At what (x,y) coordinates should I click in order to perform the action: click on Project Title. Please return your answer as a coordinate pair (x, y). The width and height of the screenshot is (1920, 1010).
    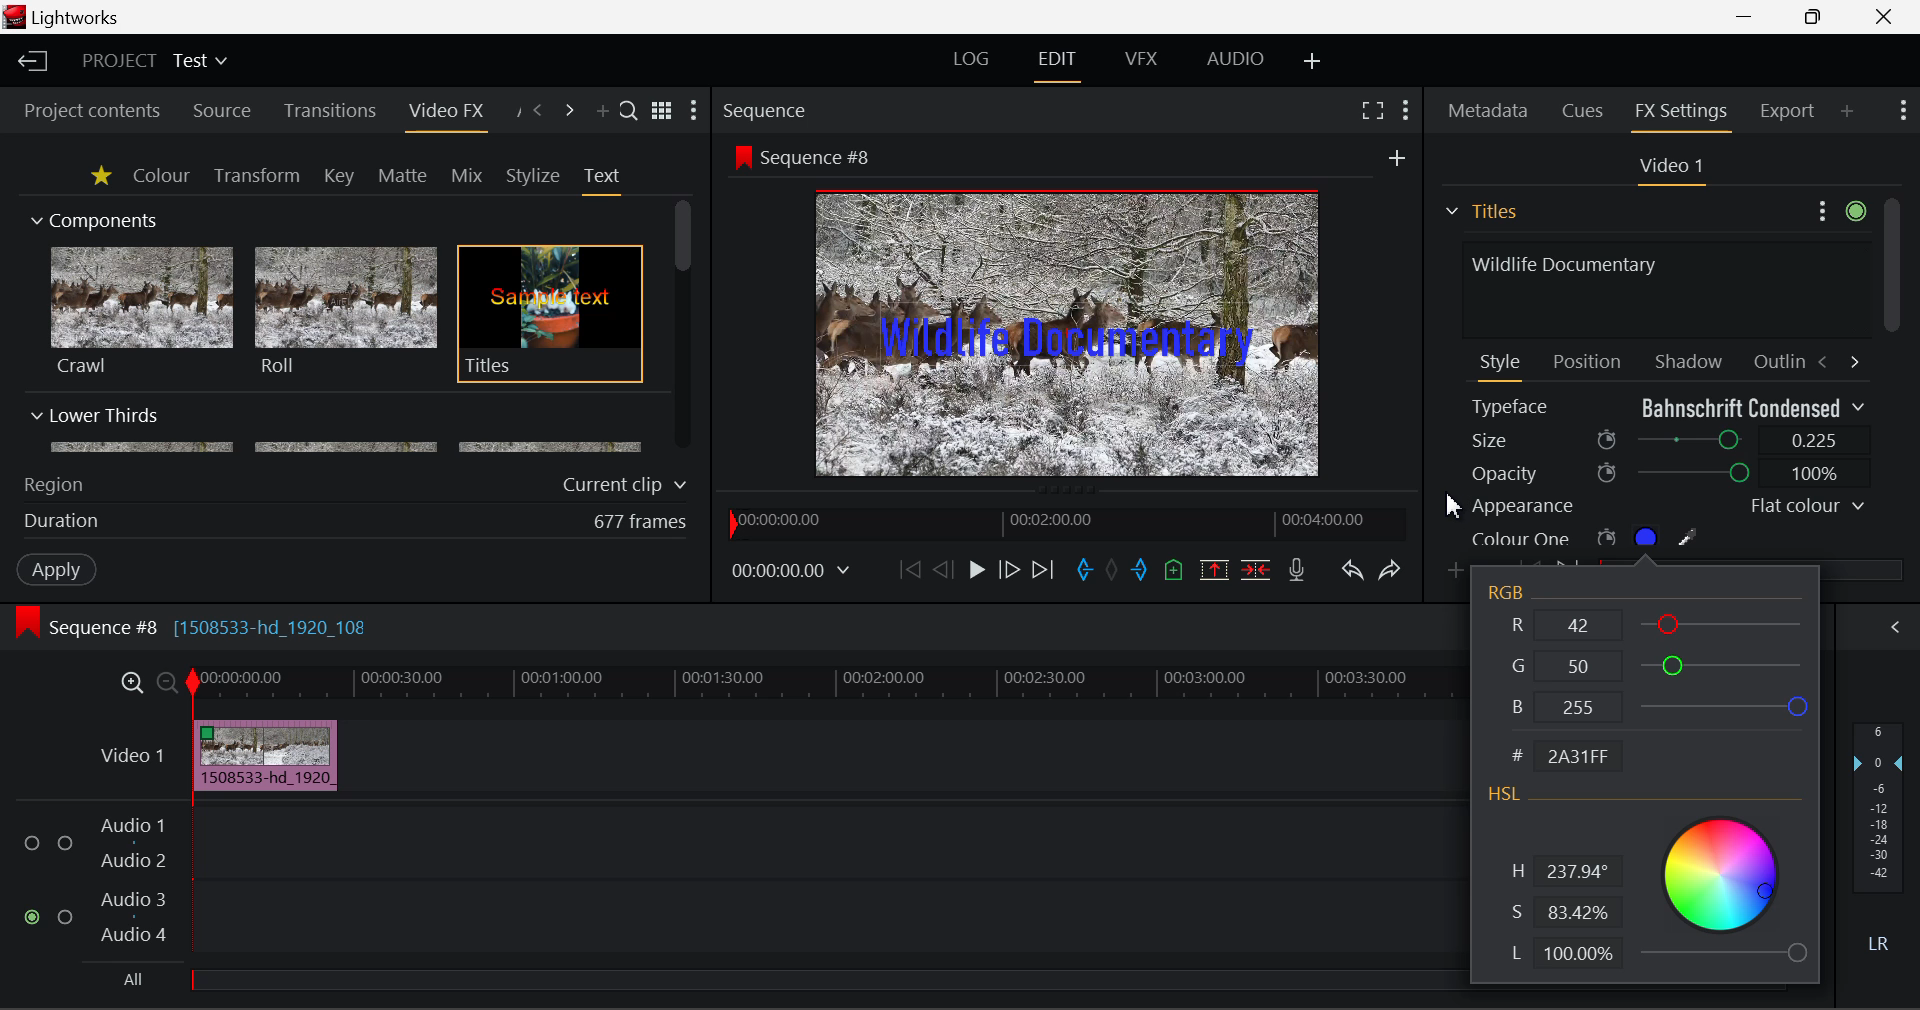
    Looking at the image, I should click on (156, 59).